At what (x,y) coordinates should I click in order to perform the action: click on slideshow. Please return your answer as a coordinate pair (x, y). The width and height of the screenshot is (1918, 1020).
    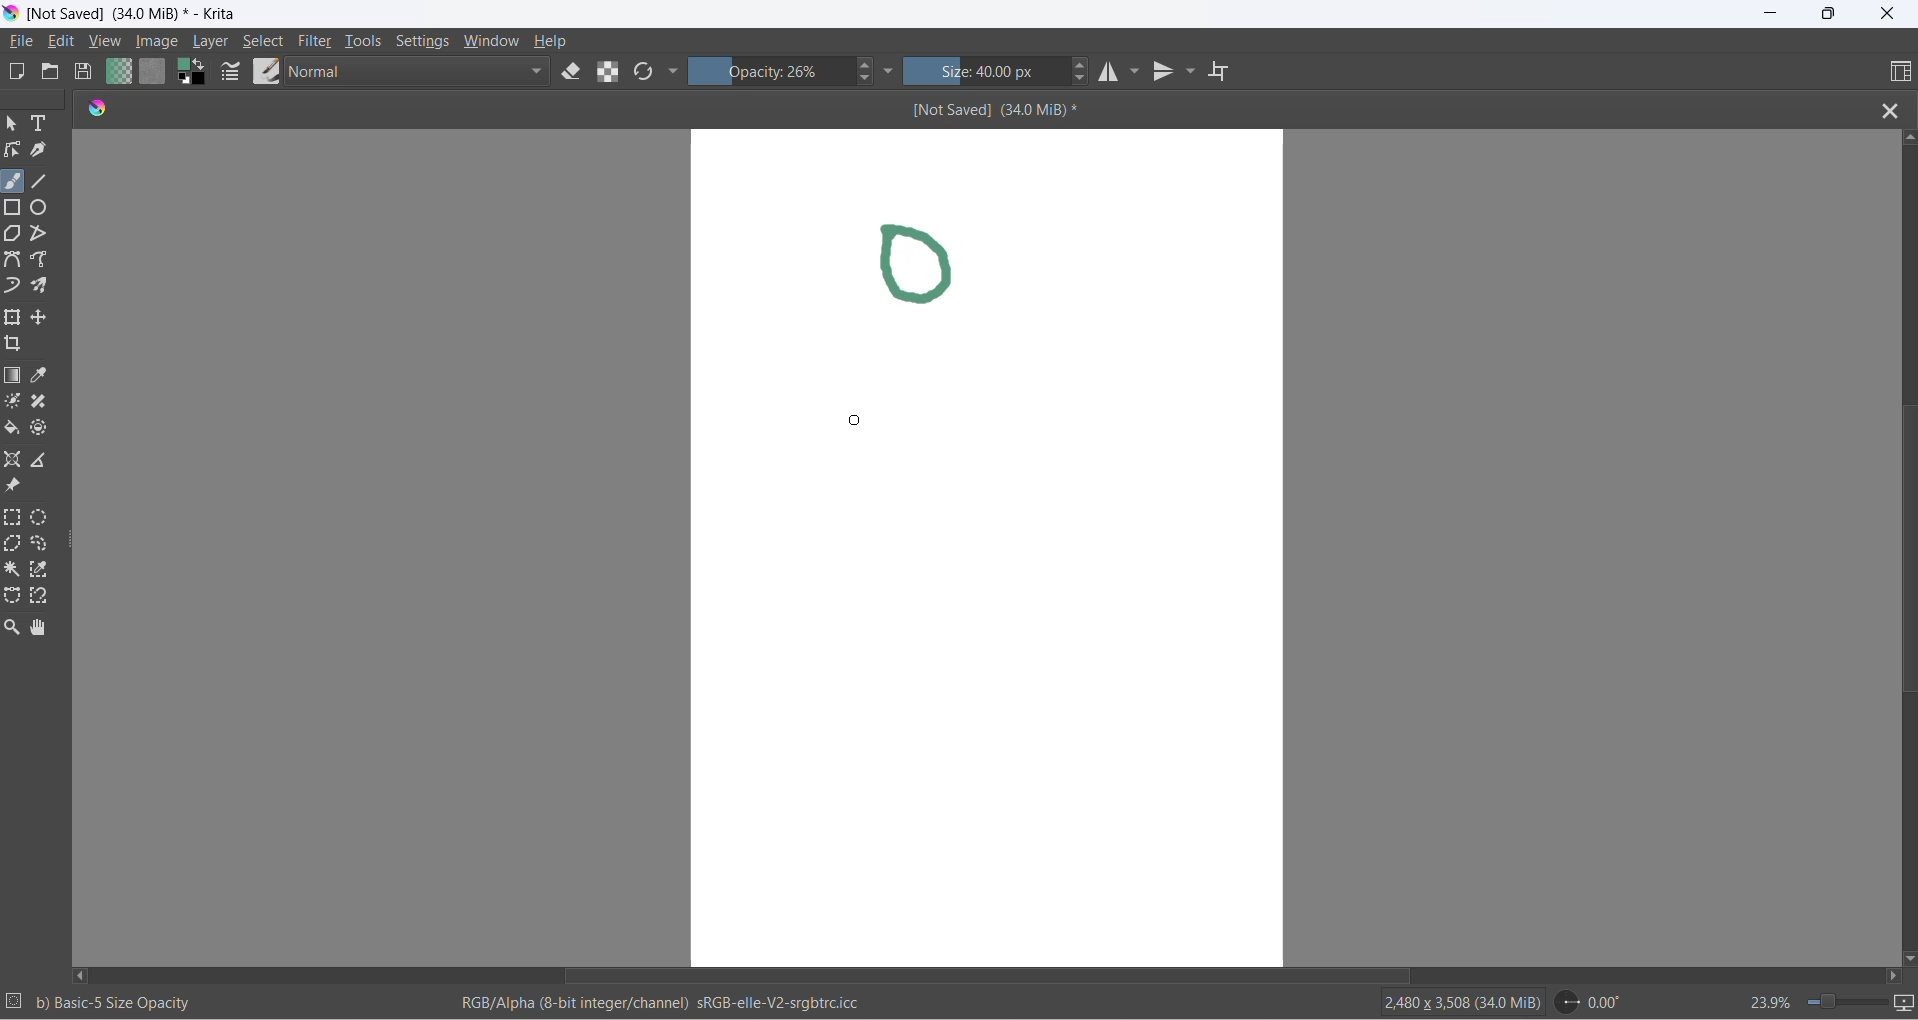
    Looking at the image, I should click on (1905, 1005).